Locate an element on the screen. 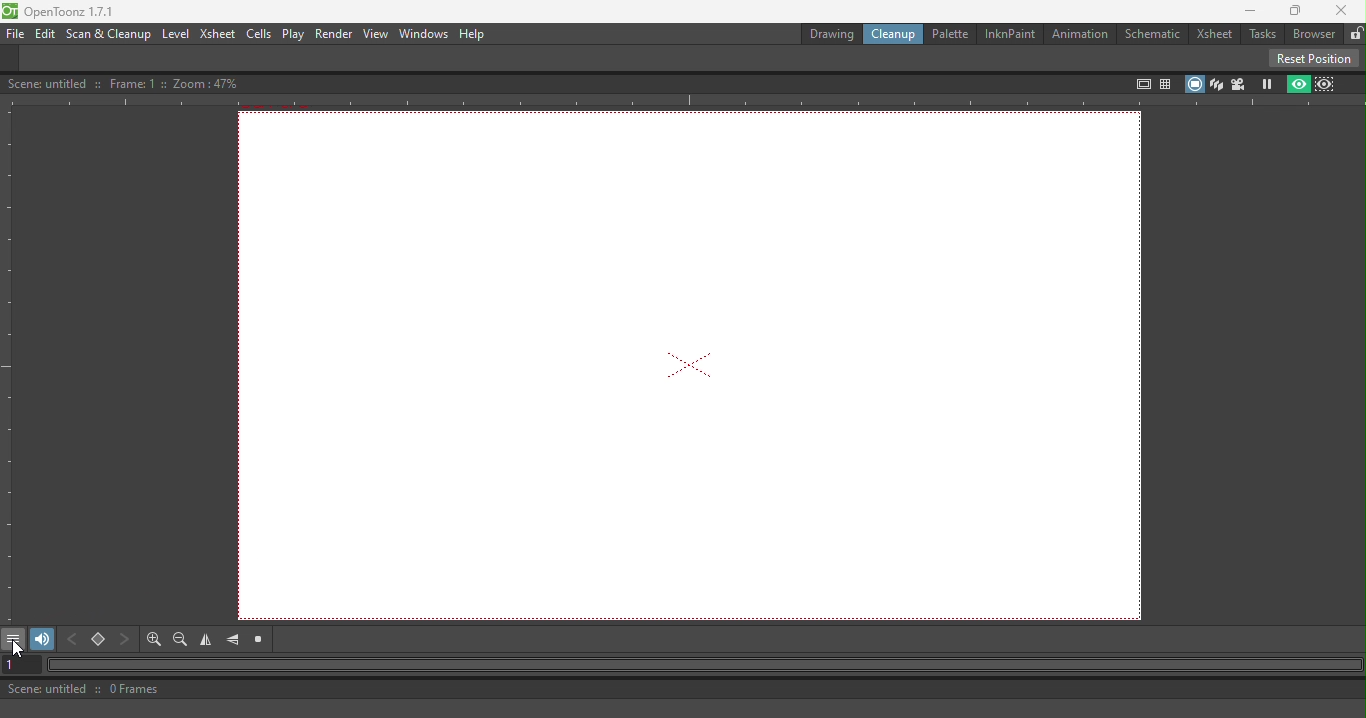 Image resolution: width=1366 pixels, height=718 pixels. Horizontal ruler is located at coordinates (683, 101).